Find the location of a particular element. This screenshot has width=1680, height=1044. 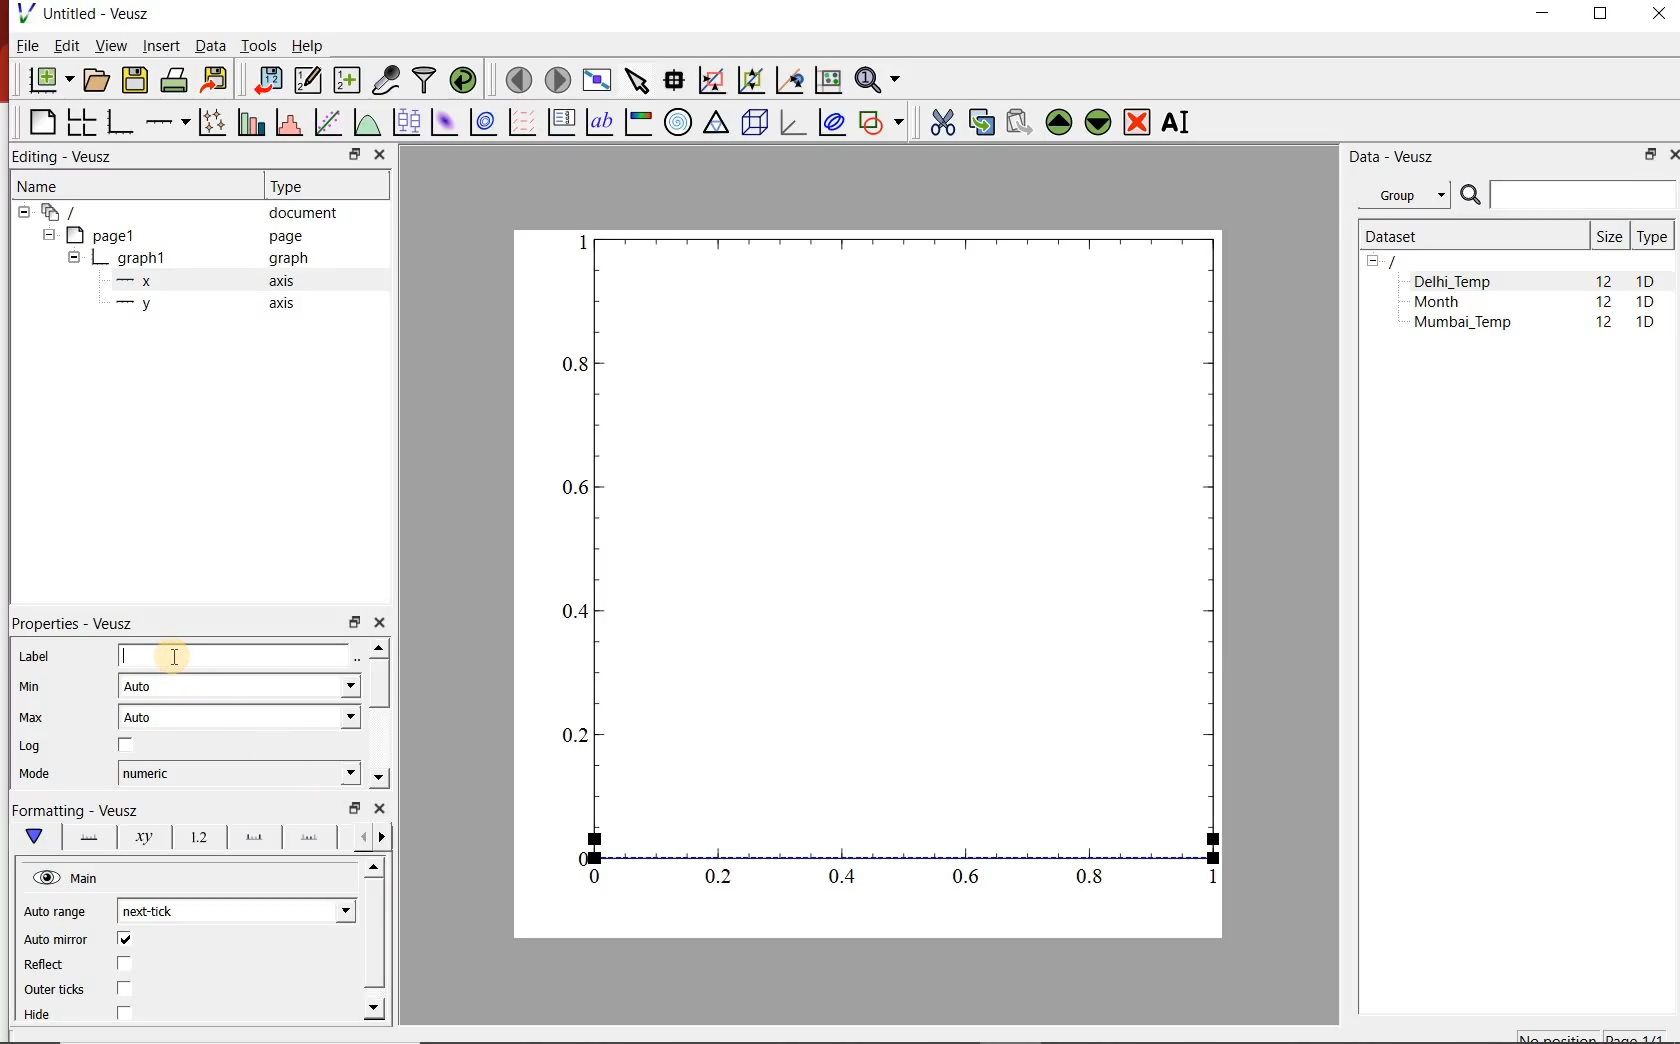

close is located at coordinates (379, 808).